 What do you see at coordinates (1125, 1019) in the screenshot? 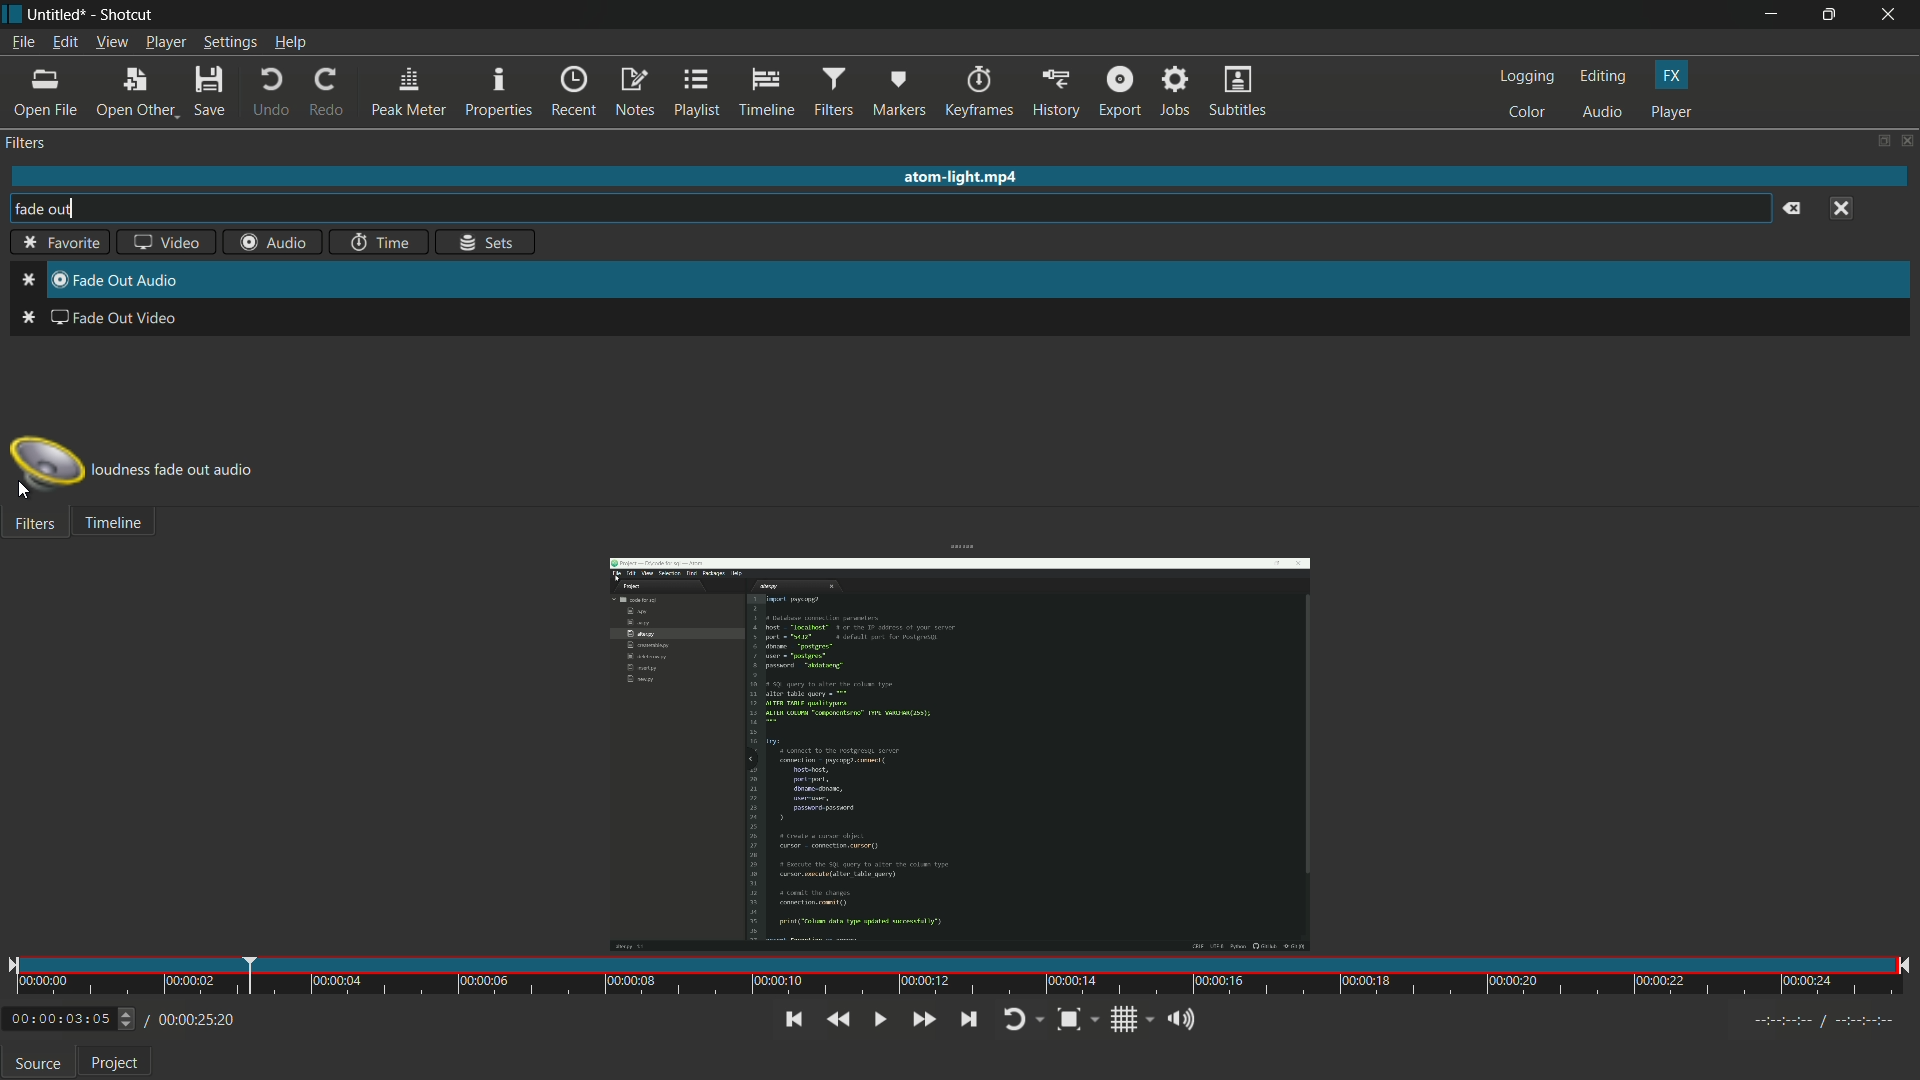
I see `toggle grid` at bounding box center [1125, 1019].